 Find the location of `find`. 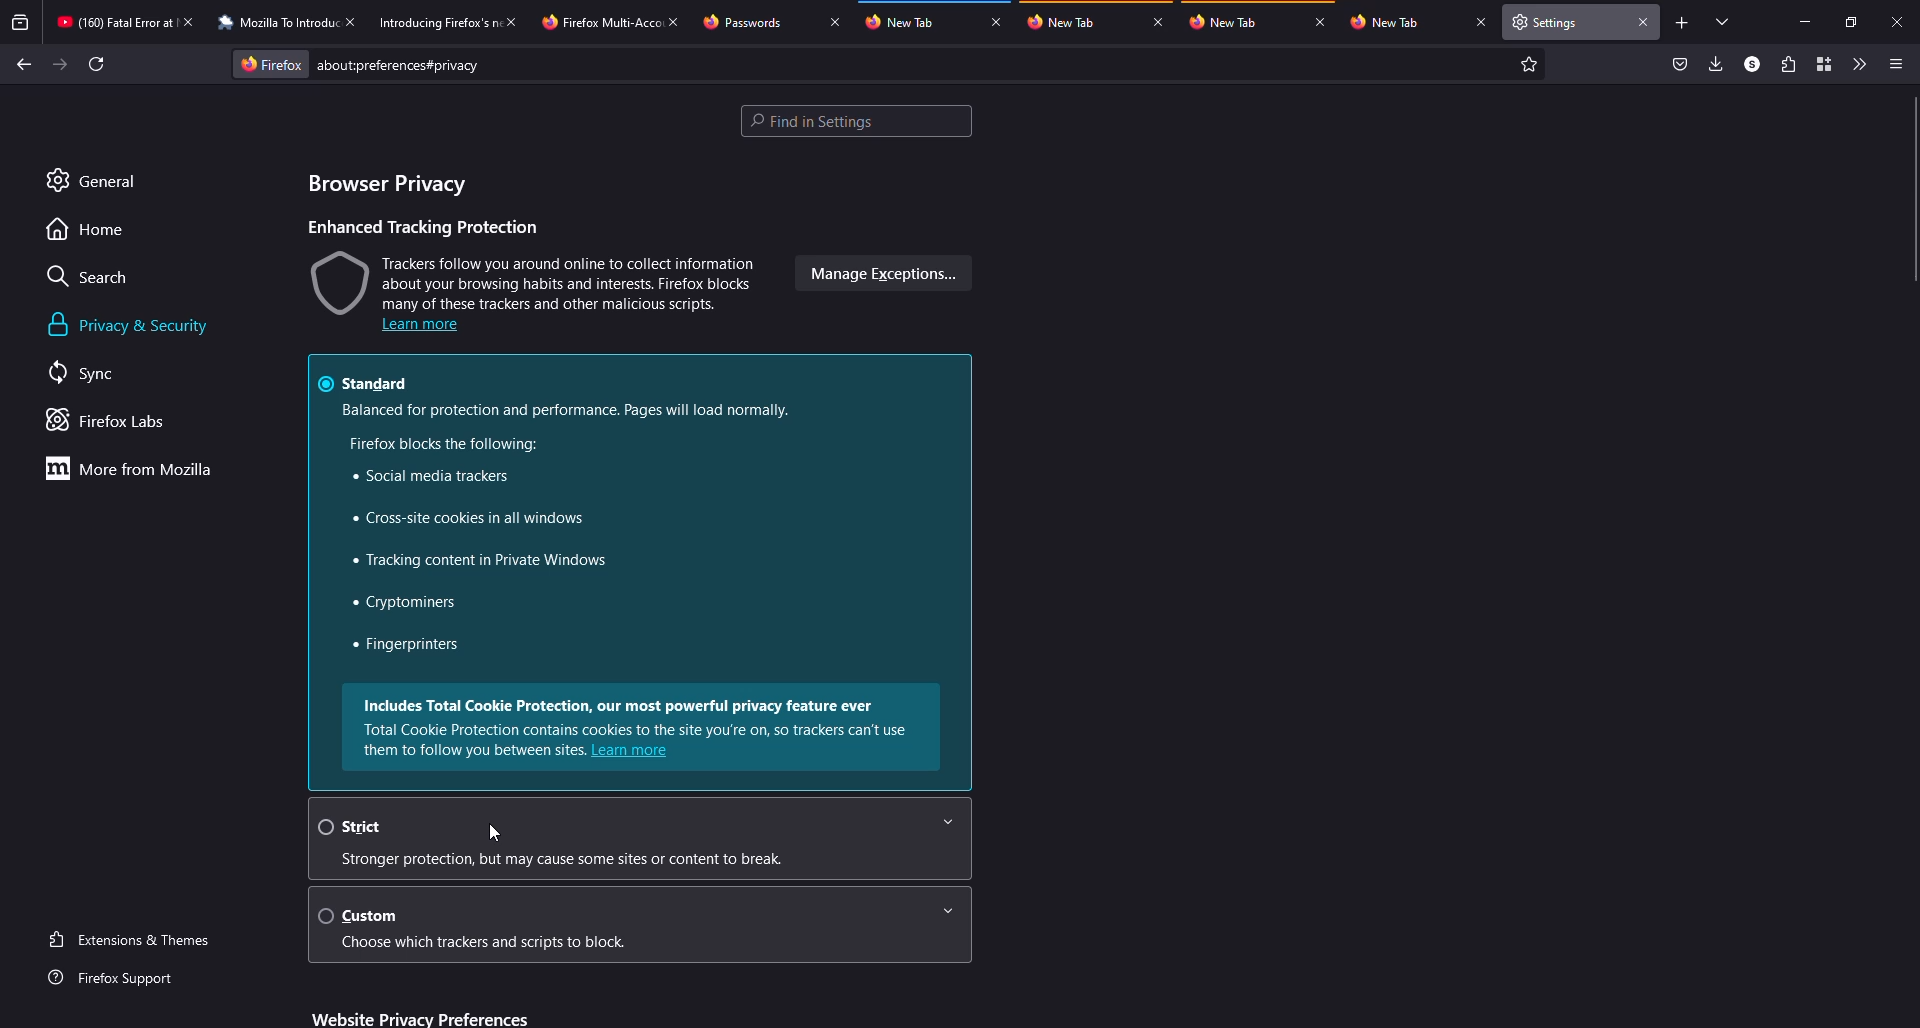

find is located at coordinates (856, 121).